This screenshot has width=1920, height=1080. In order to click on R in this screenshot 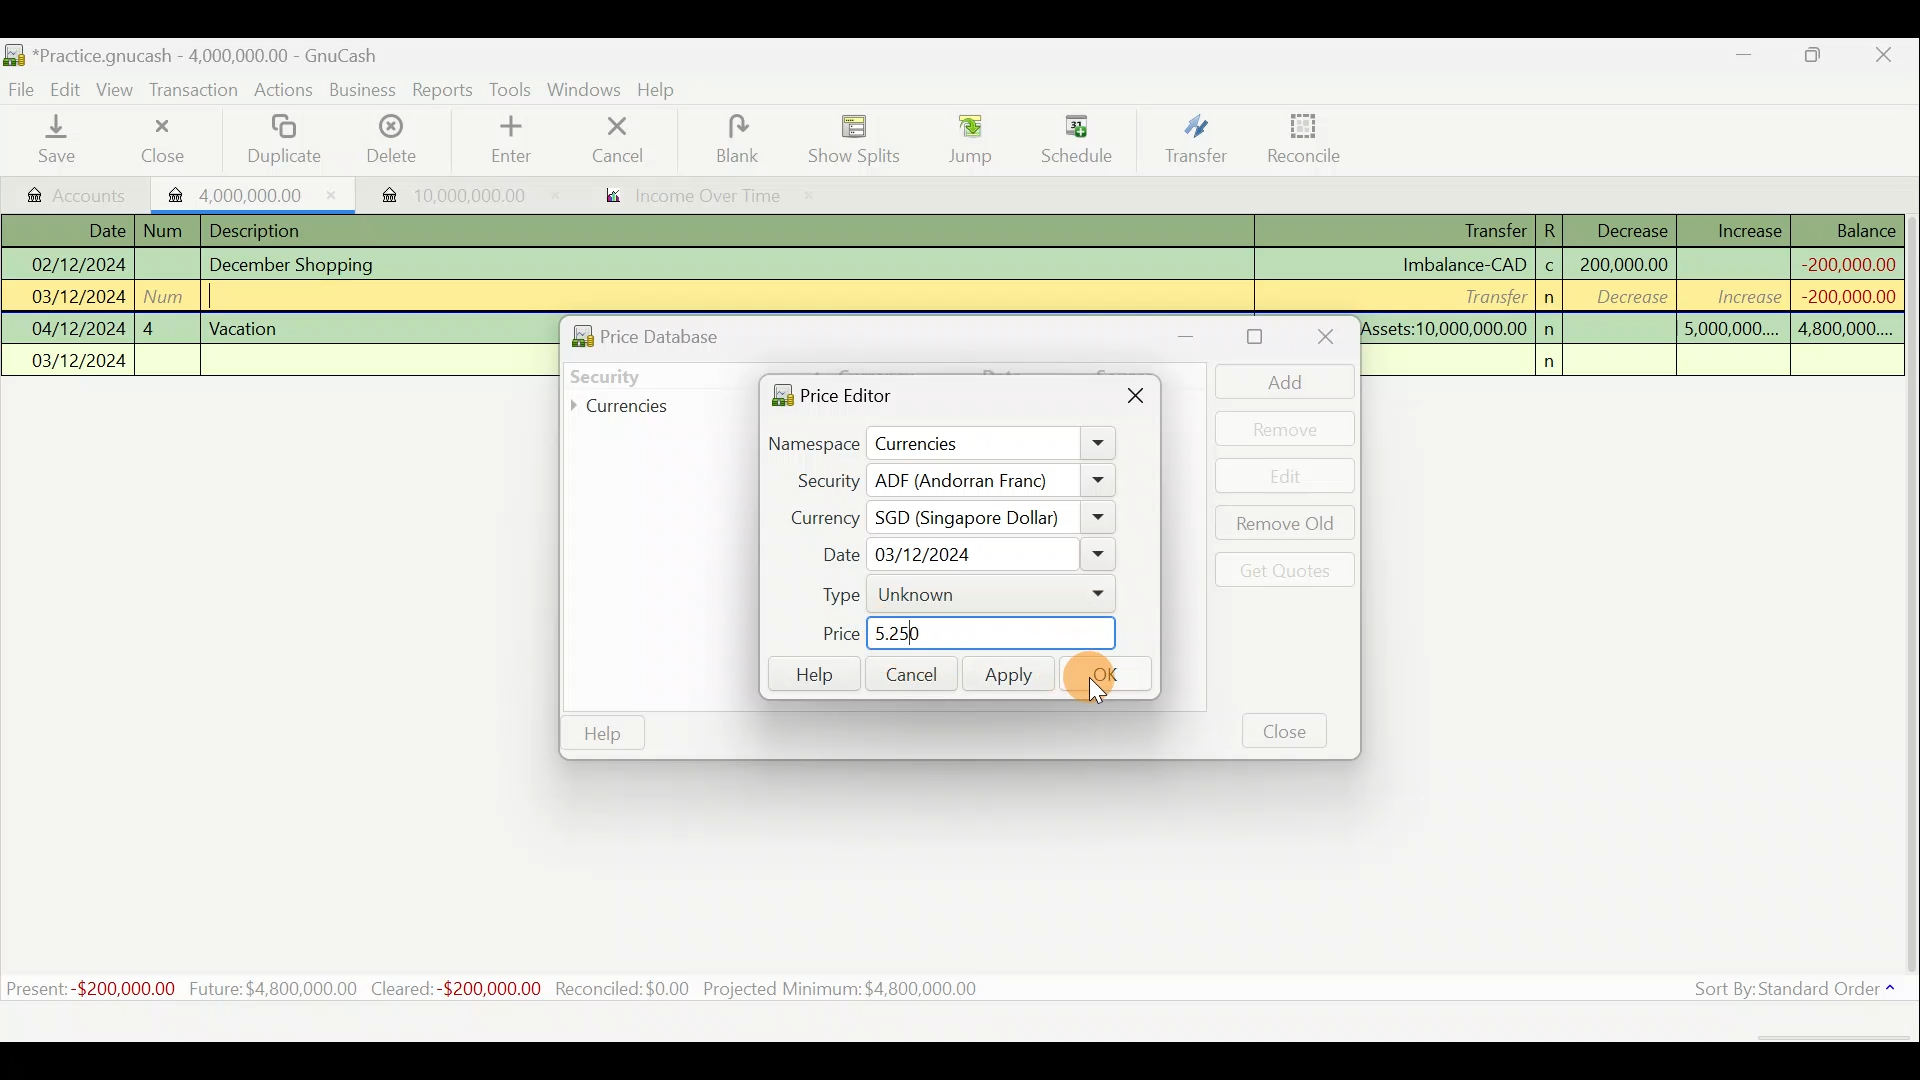, I will do `click(1556, 229)`.